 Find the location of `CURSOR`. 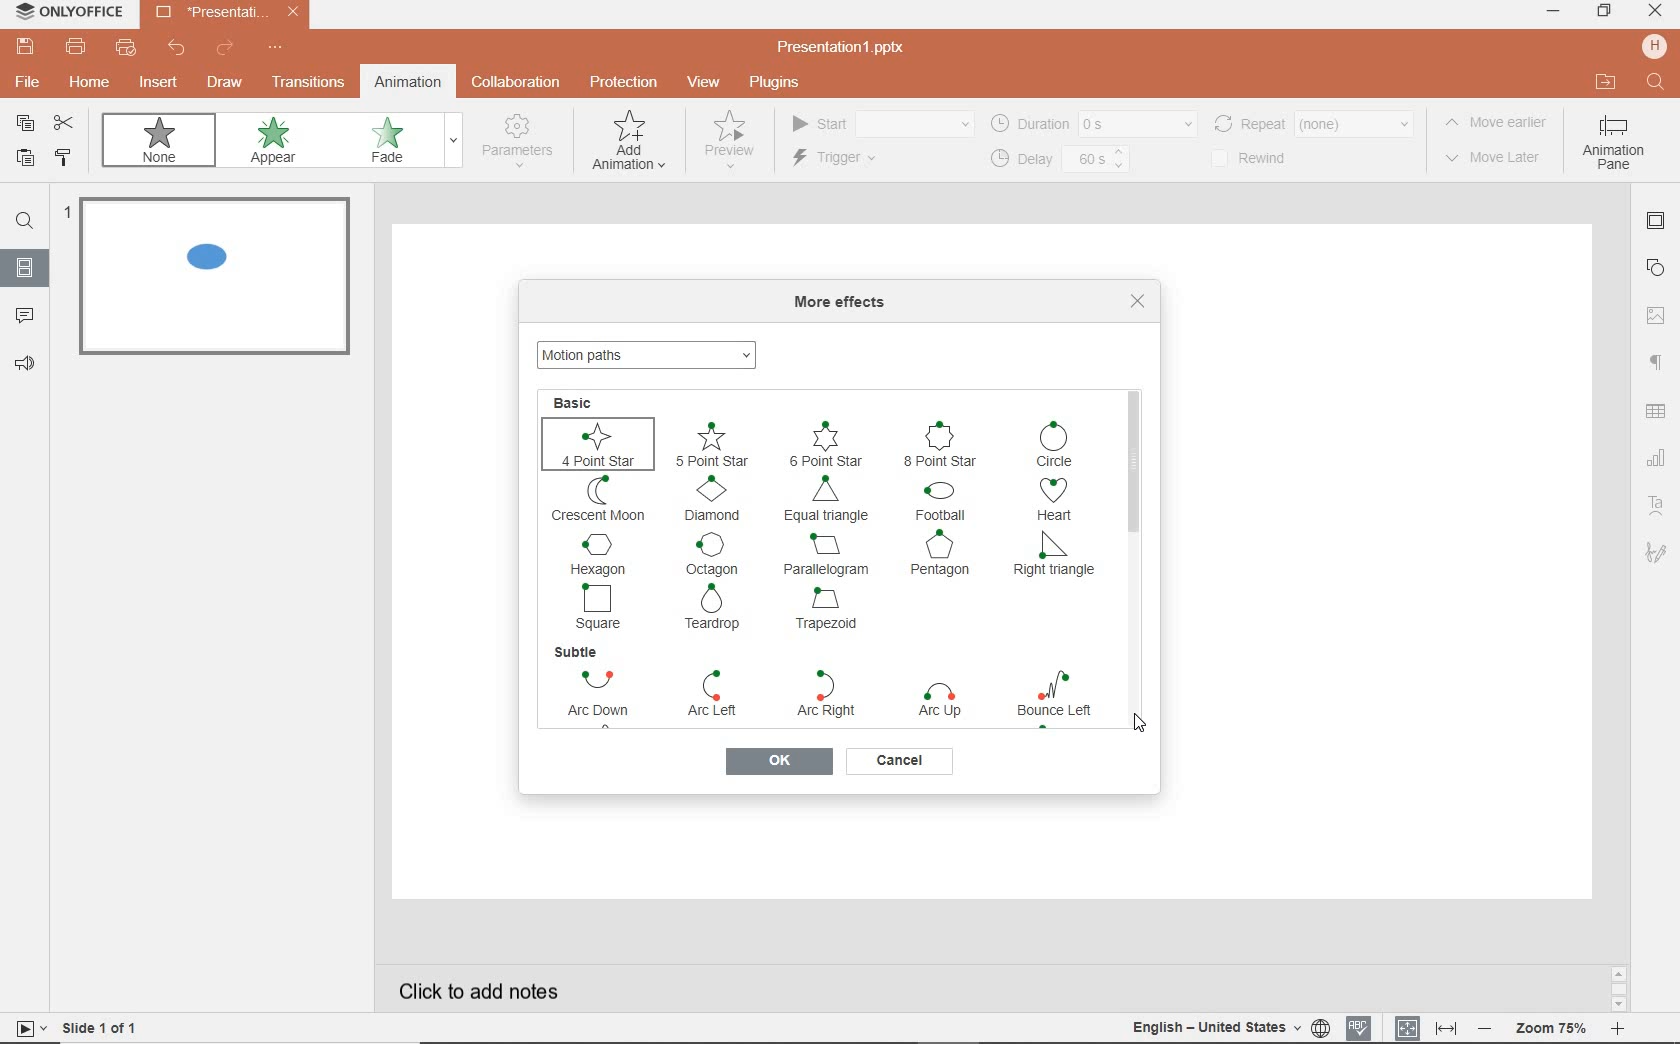

CURSOR is located at coordinates (1139, 723).